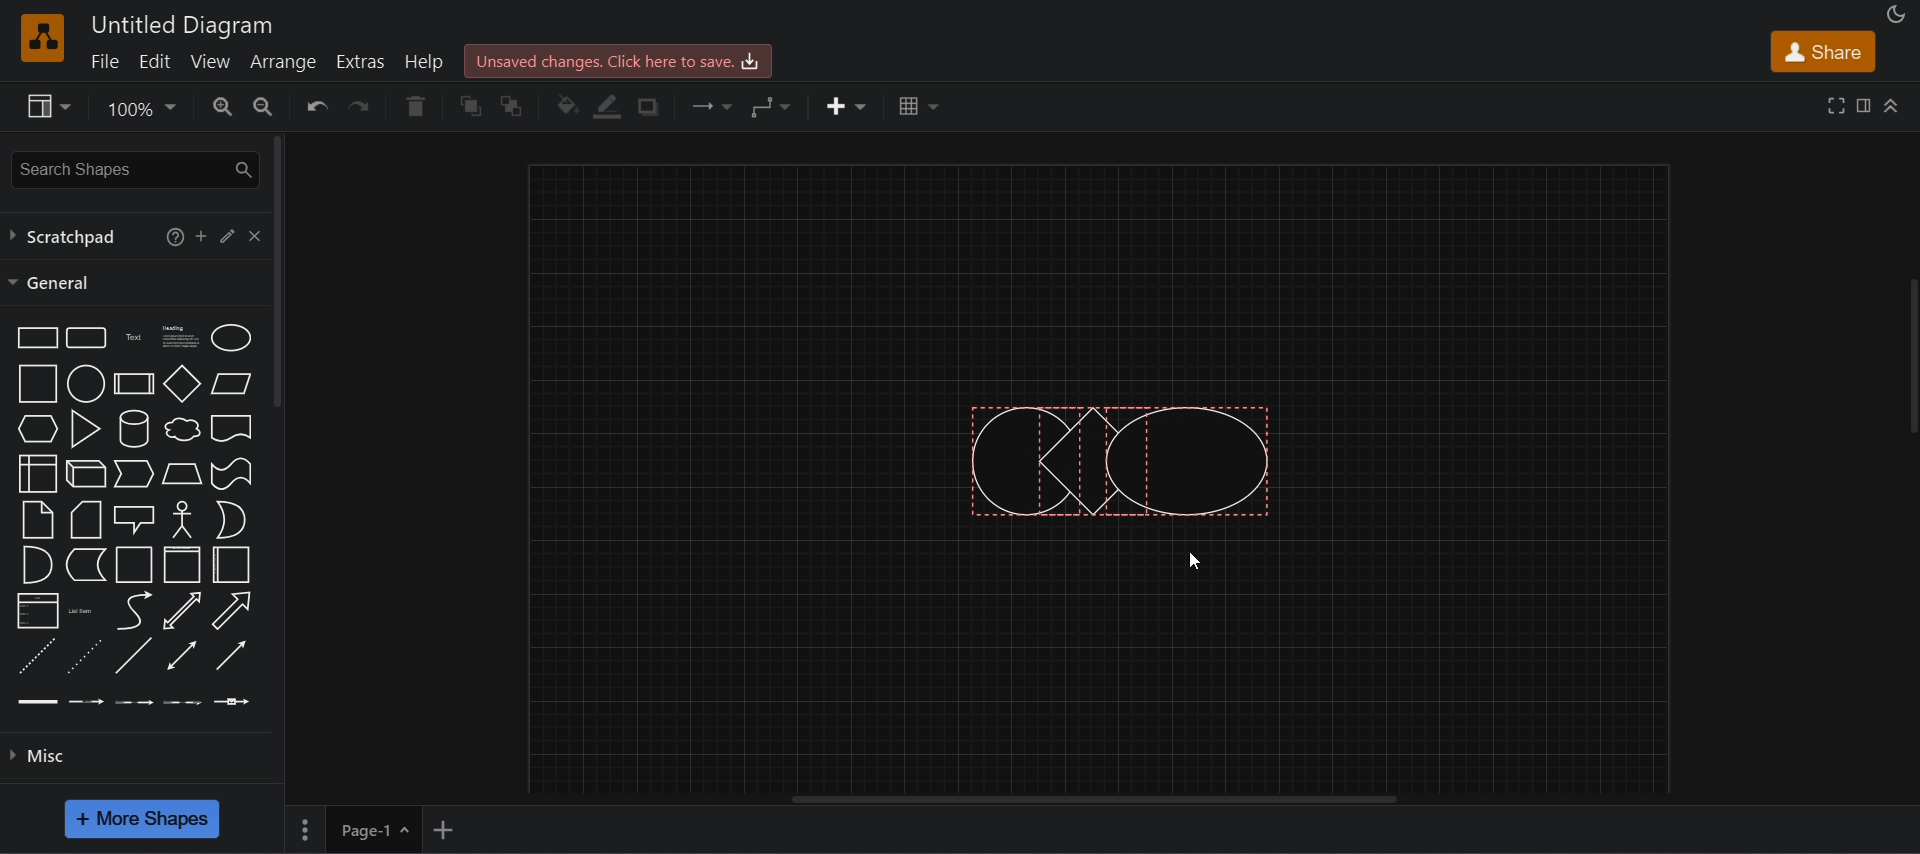 This screenshot has width=1920, height=854. What do you see at coordinates (182, 611) in the screenshot?
I see `Bidirectional arrow` at bounding box center [182, 611].